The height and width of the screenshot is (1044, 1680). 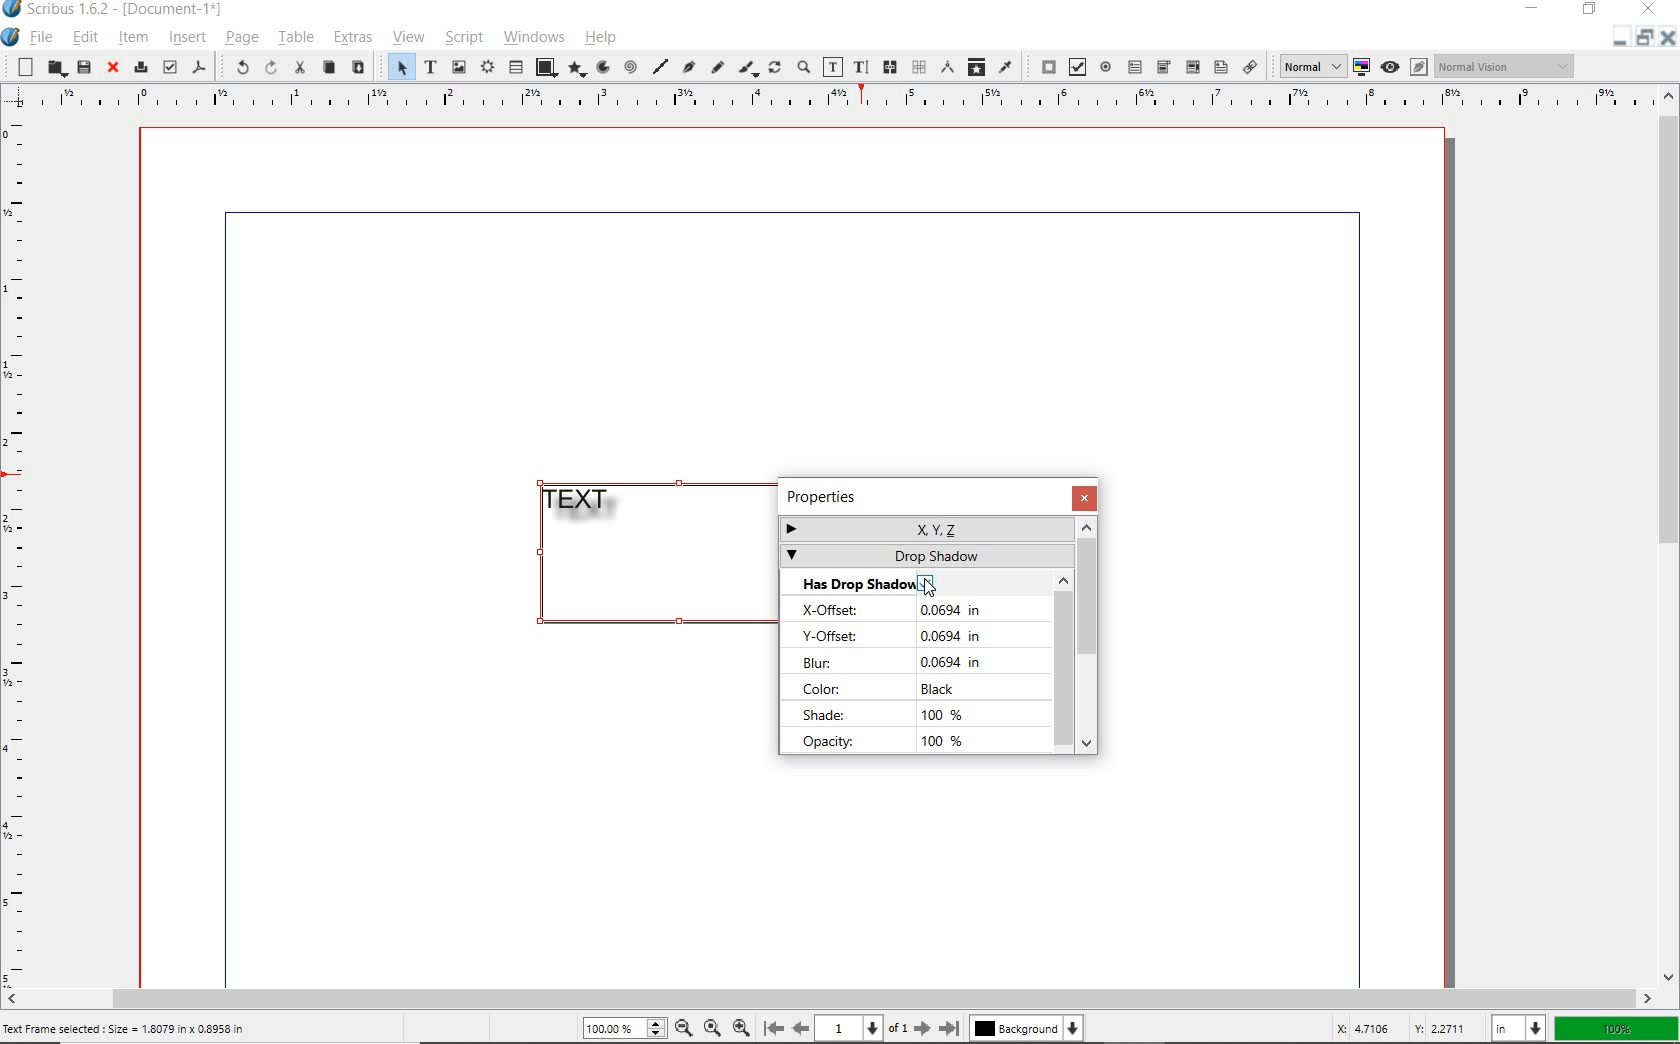 What do you see at coordinates (427, 67) in the screenshot?
I see `text frame` at bounding box center [427, 67].